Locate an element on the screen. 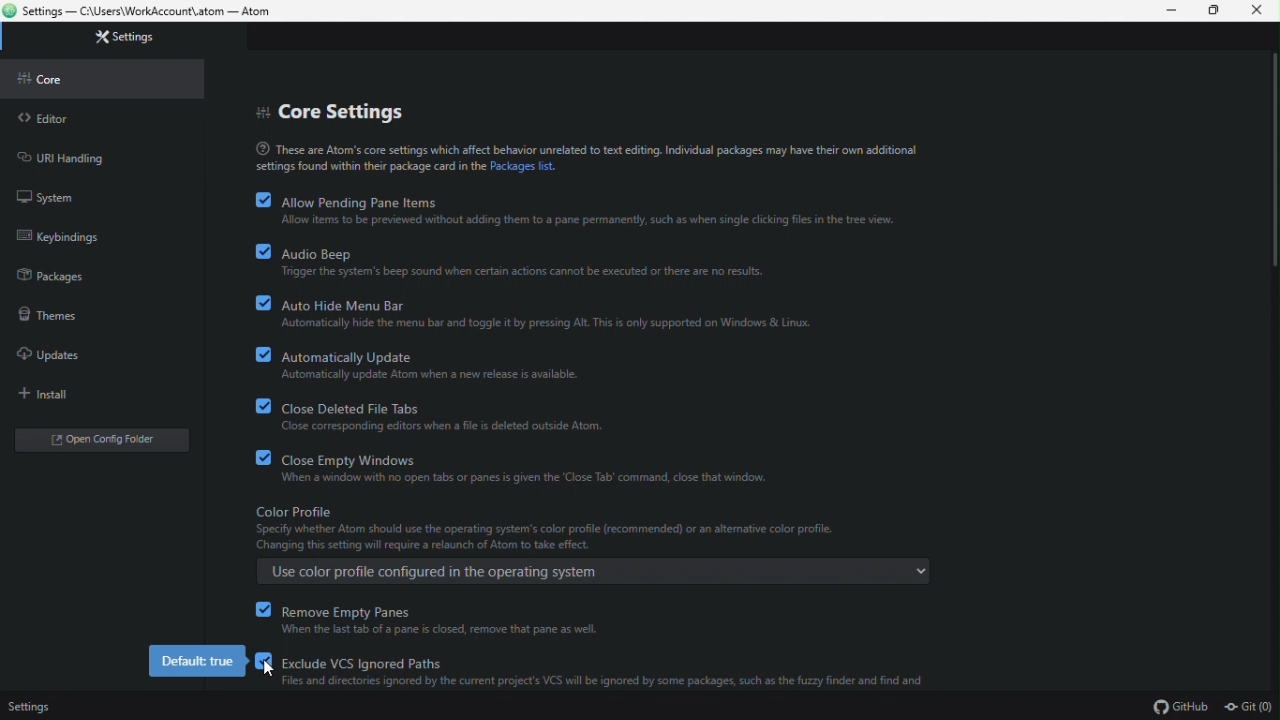 Image resolution: width=1280 pixels, height=720 pixels. URL handling is located at coordinates (101, 158).